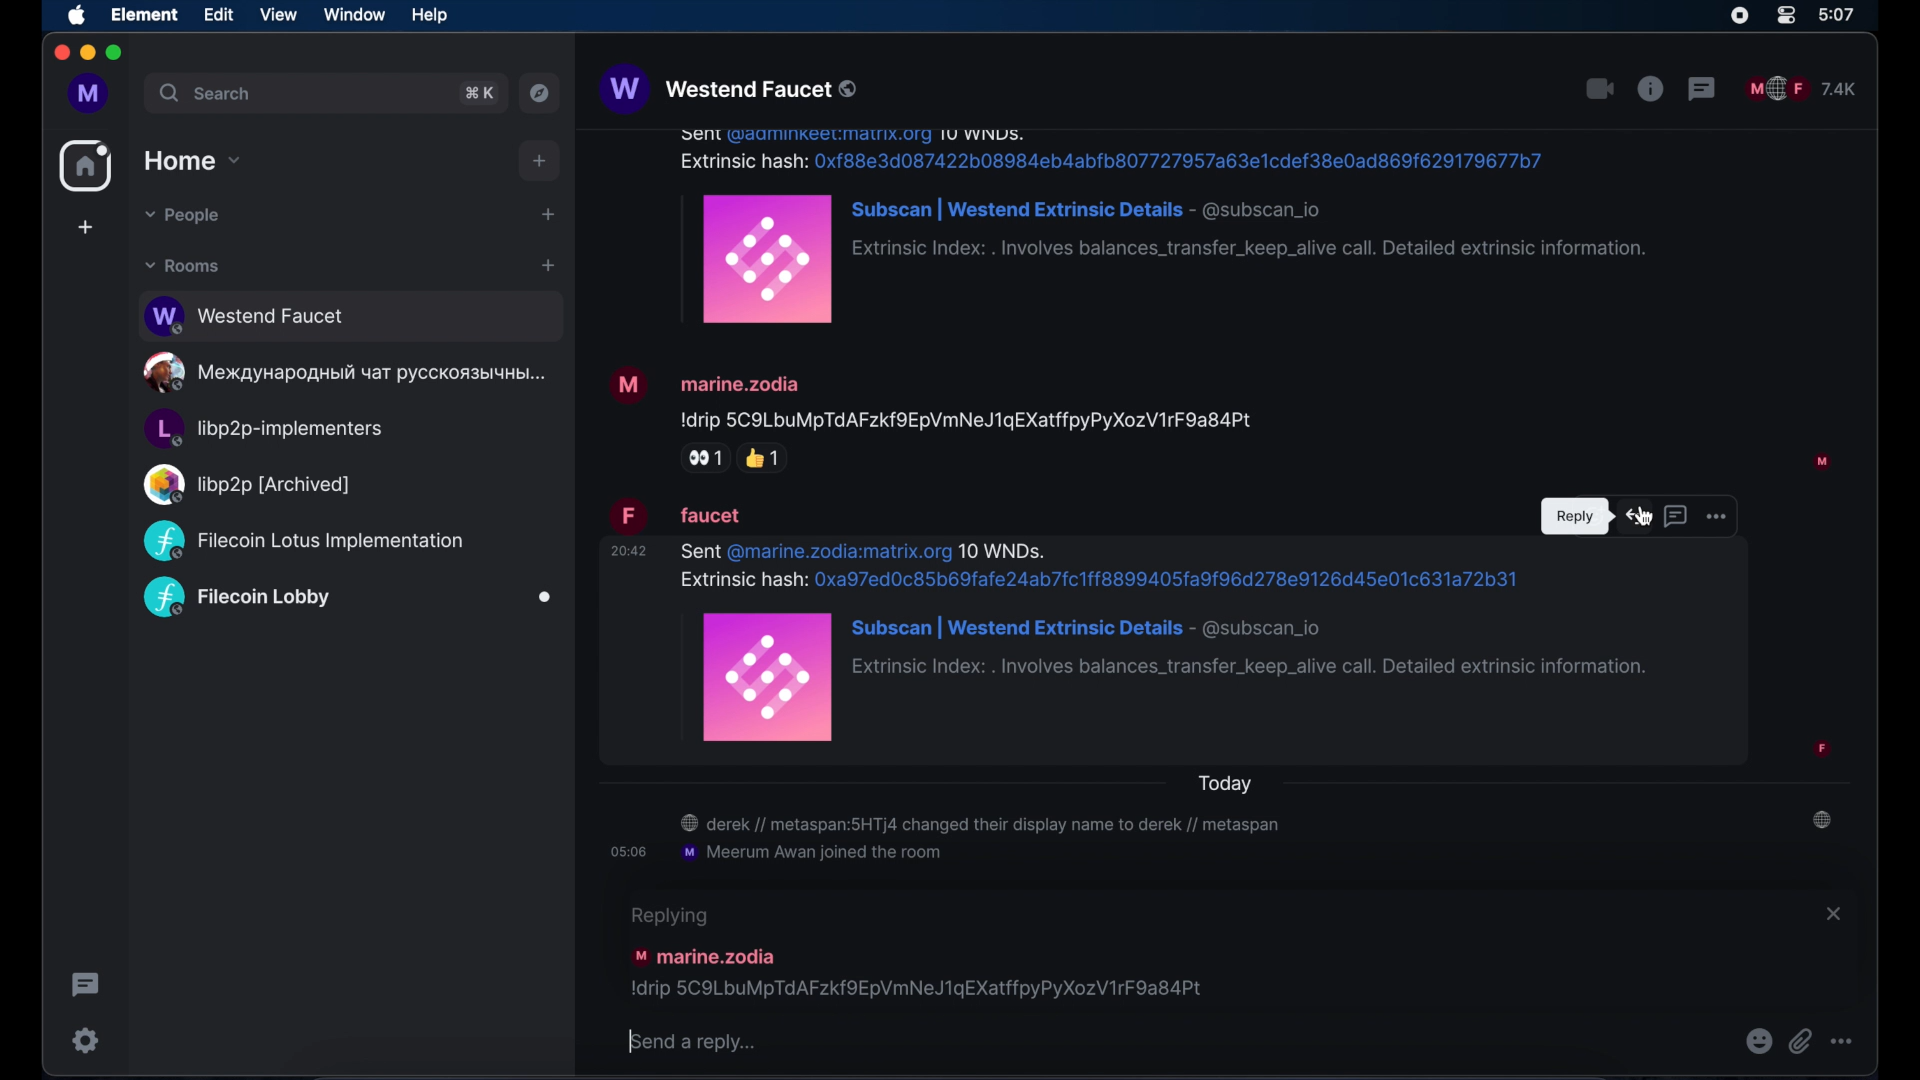 This screenshot has height=1080, width=1920. Describe the element at coordinates (182, 267) in the screenshot. I see `rooms dropdown` at that location.